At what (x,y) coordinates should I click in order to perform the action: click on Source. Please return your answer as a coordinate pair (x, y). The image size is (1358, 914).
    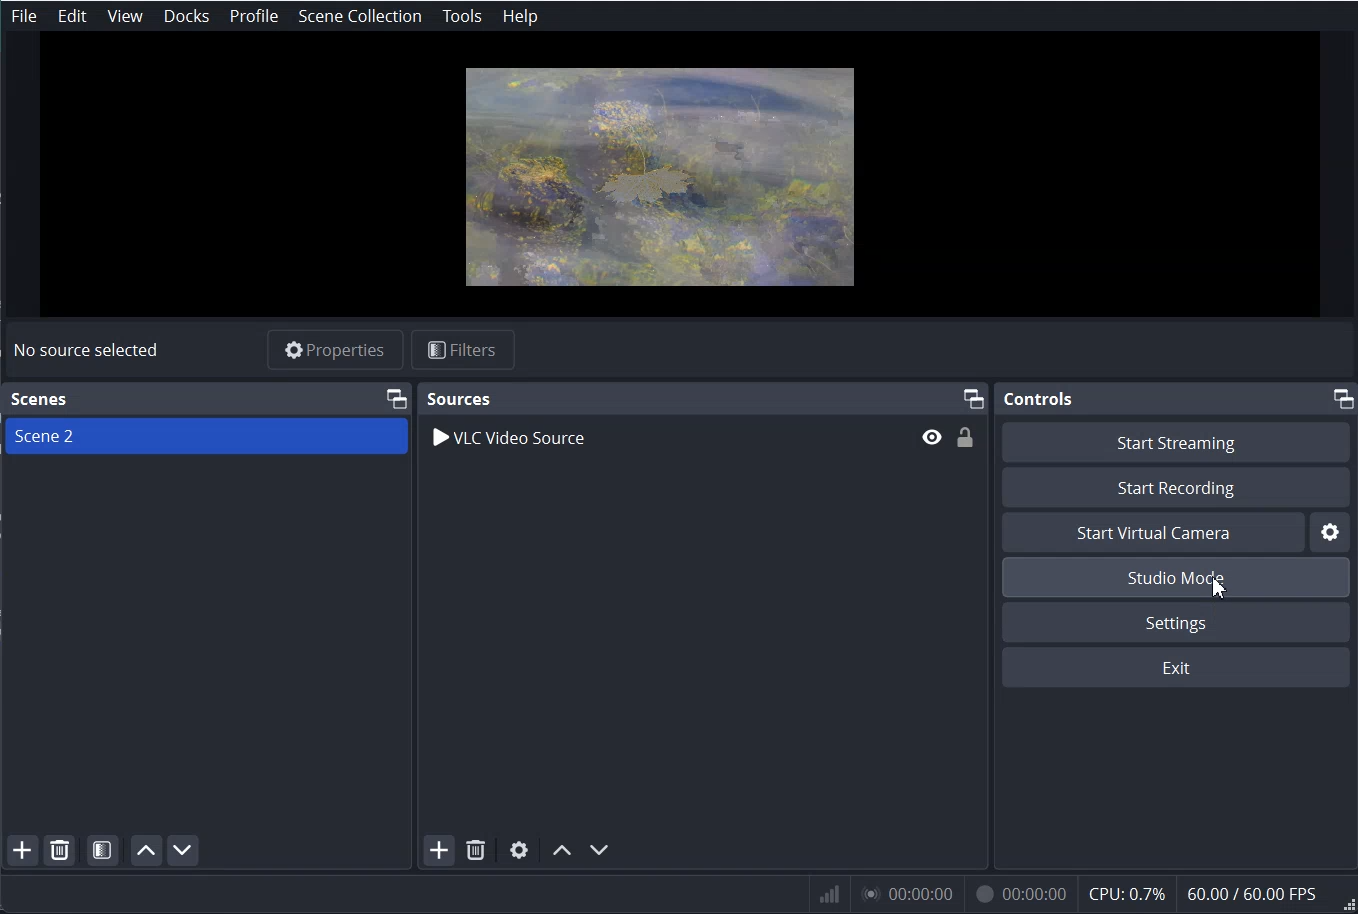
    Looking at the image, I should click on (458, 398).